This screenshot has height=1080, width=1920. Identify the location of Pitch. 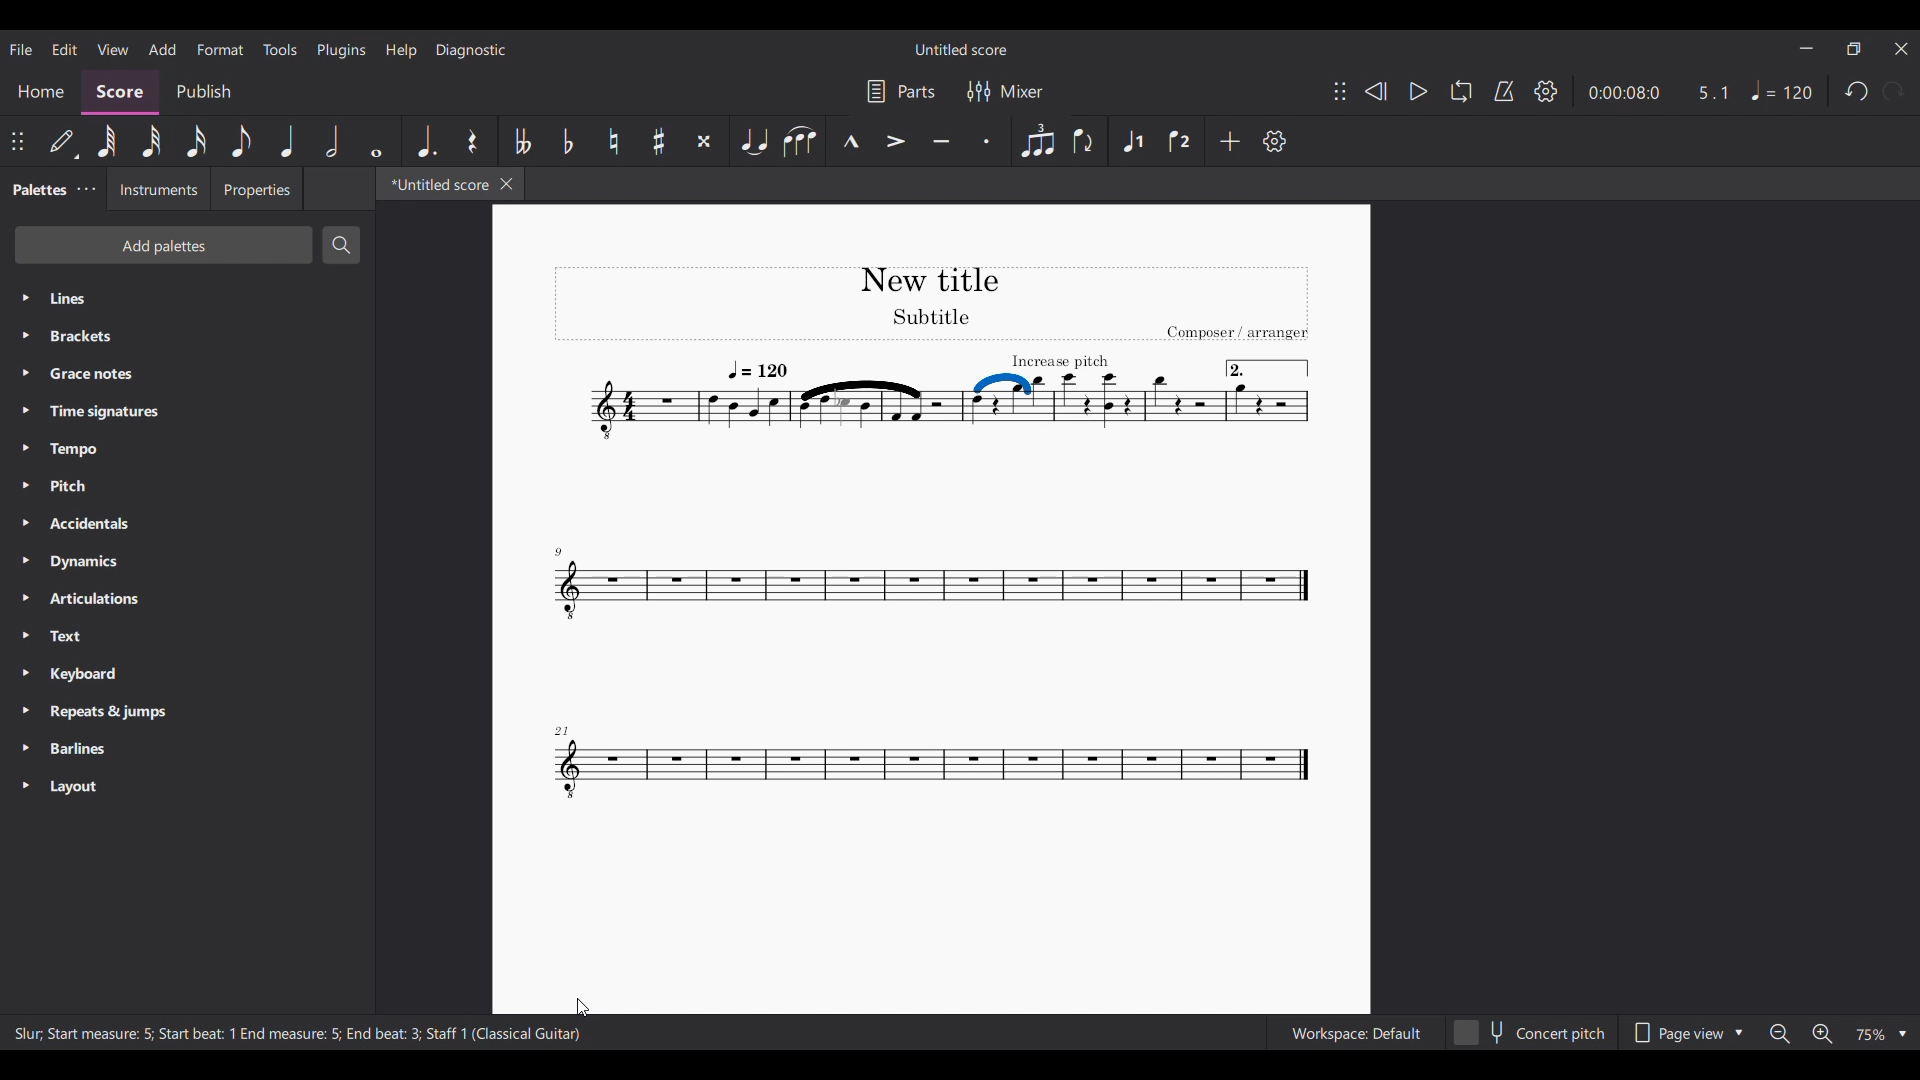
(187, 486).